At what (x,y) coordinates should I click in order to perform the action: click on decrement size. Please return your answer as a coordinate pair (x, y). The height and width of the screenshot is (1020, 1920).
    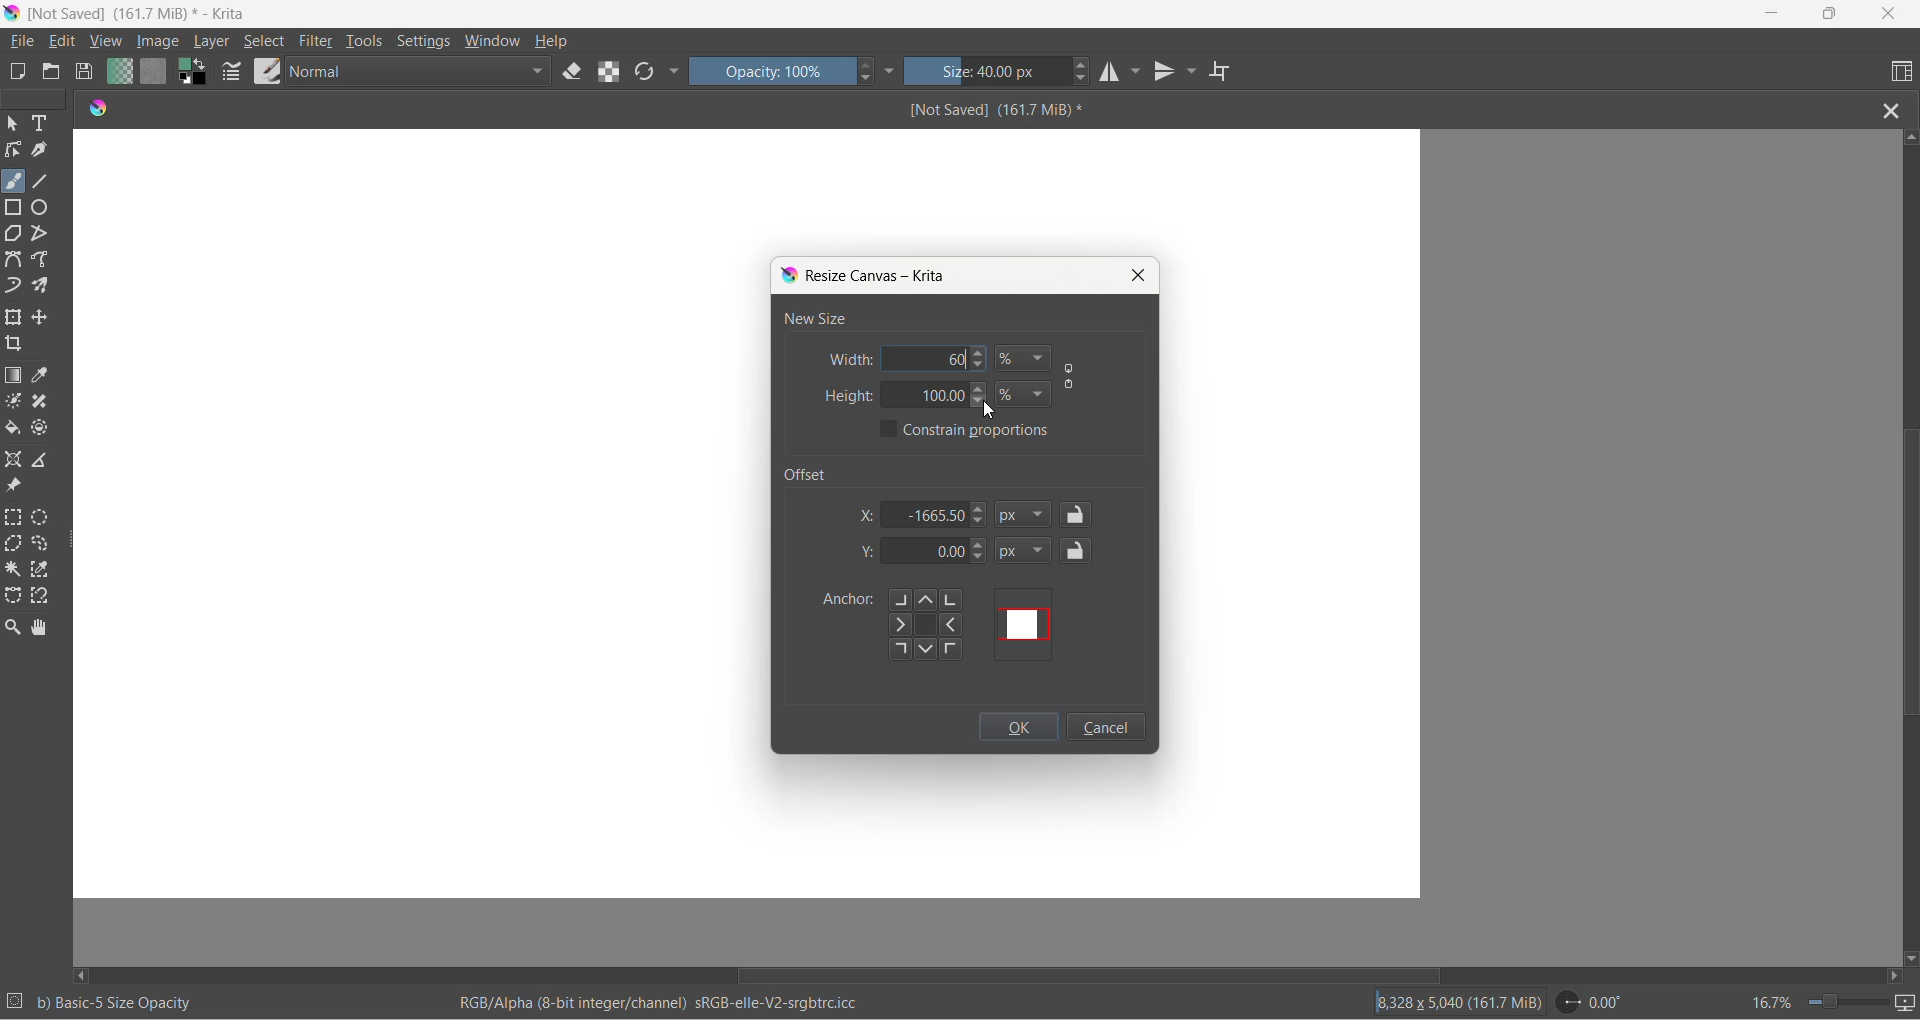
    Looking at the image, I should click on (1088, 79).